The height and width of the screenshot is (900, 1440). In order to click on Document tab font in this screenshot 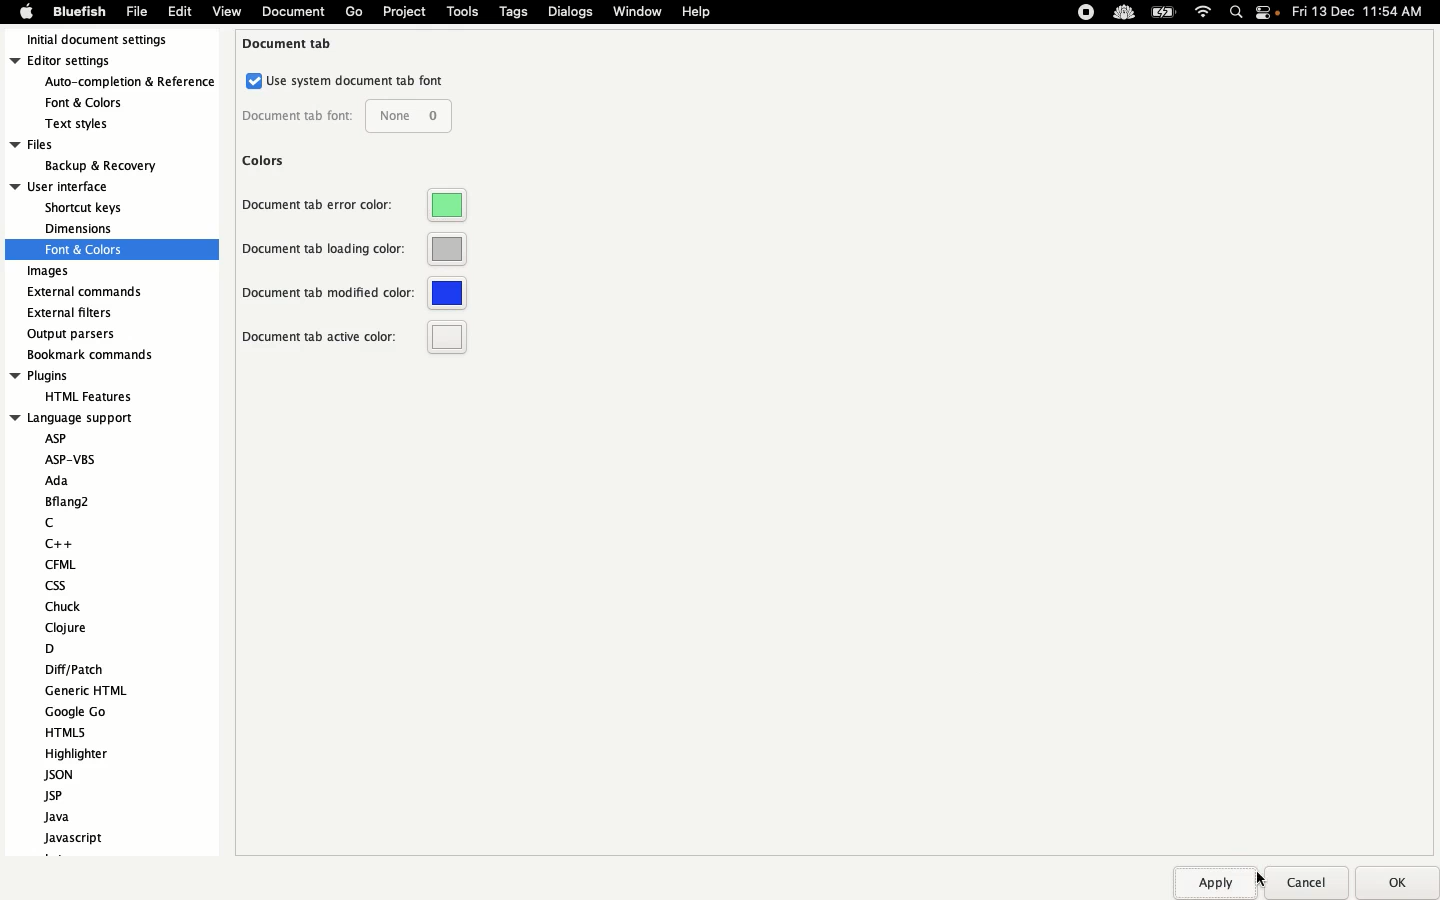, I will do `click(346, 117)`.